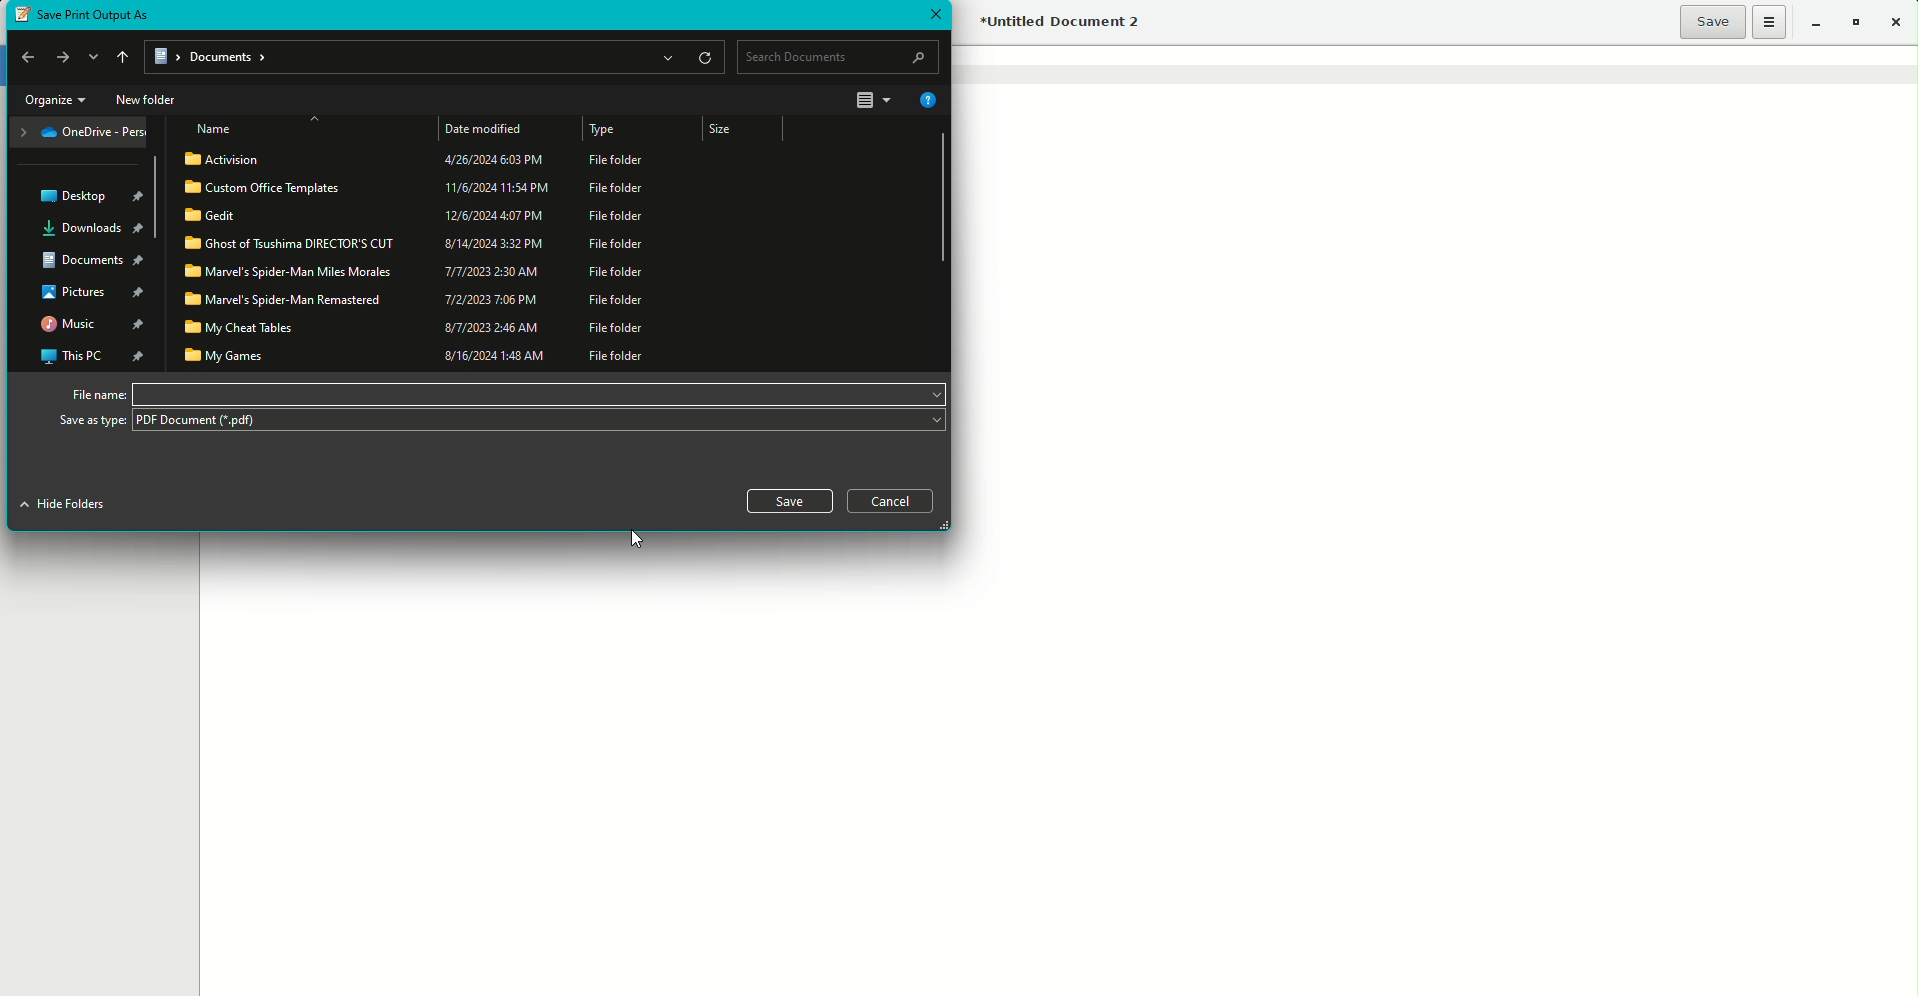  I want to click on Activision, so click(417, 160).